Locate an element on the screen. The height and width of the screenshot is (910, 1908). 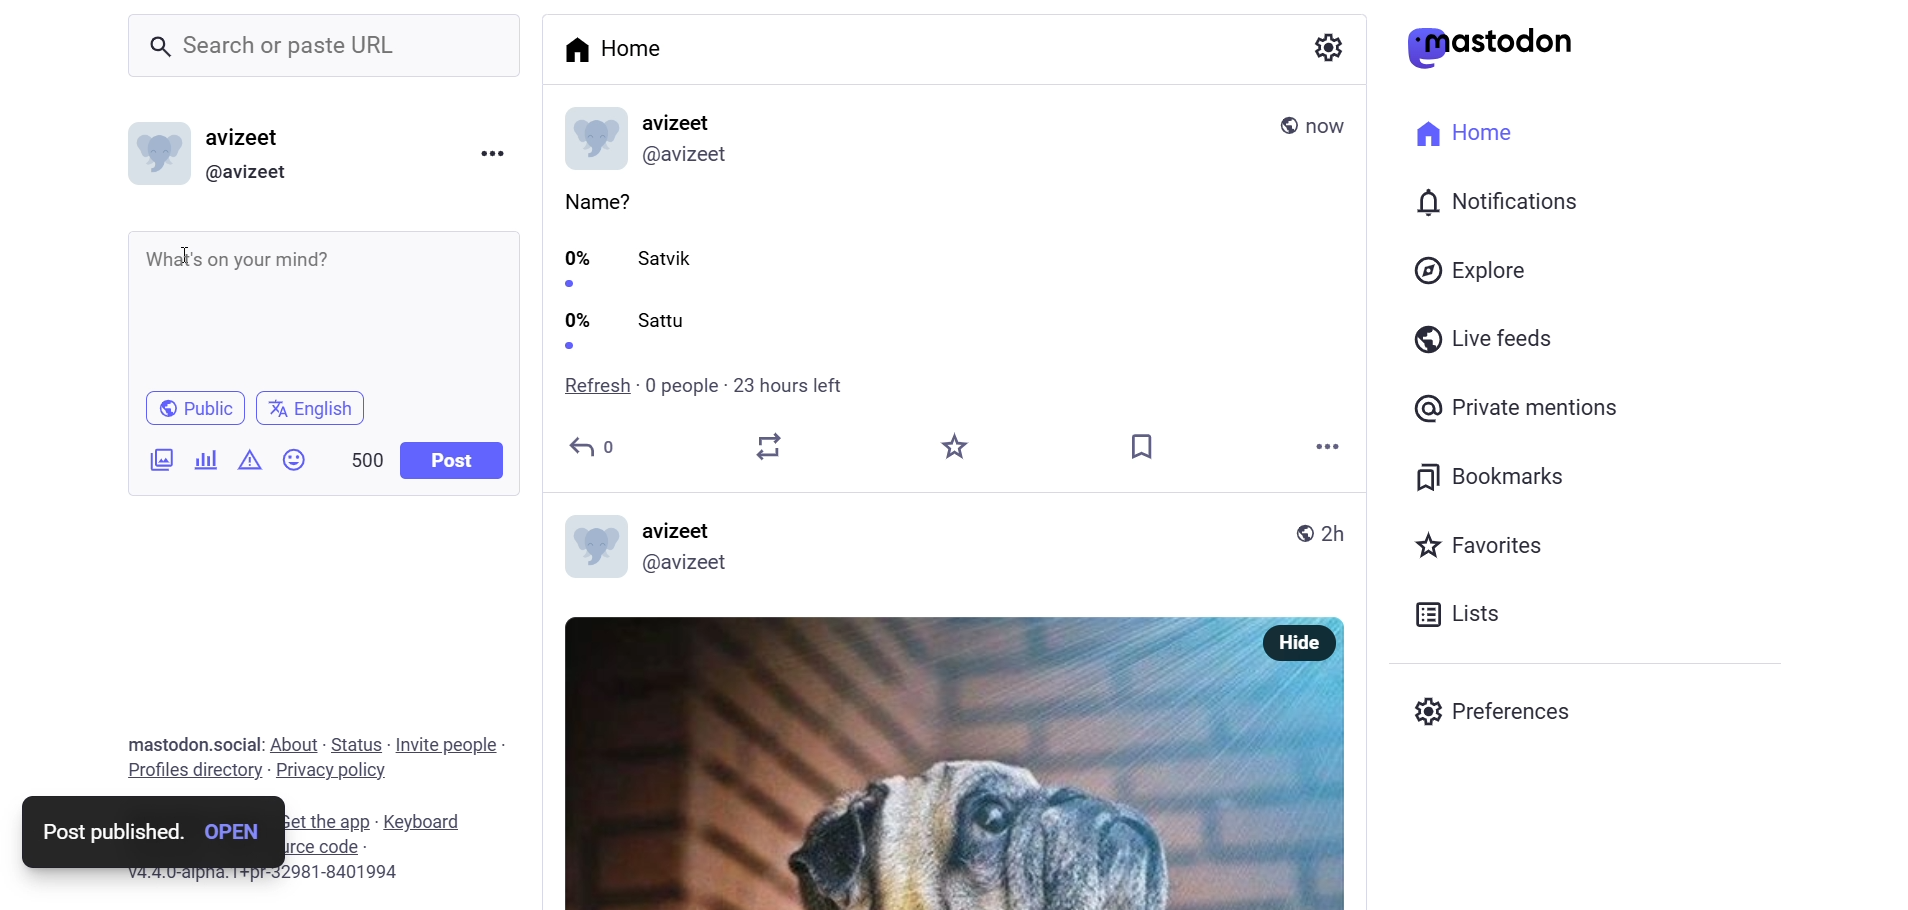
avizeet is located at coordinates (248, 140).